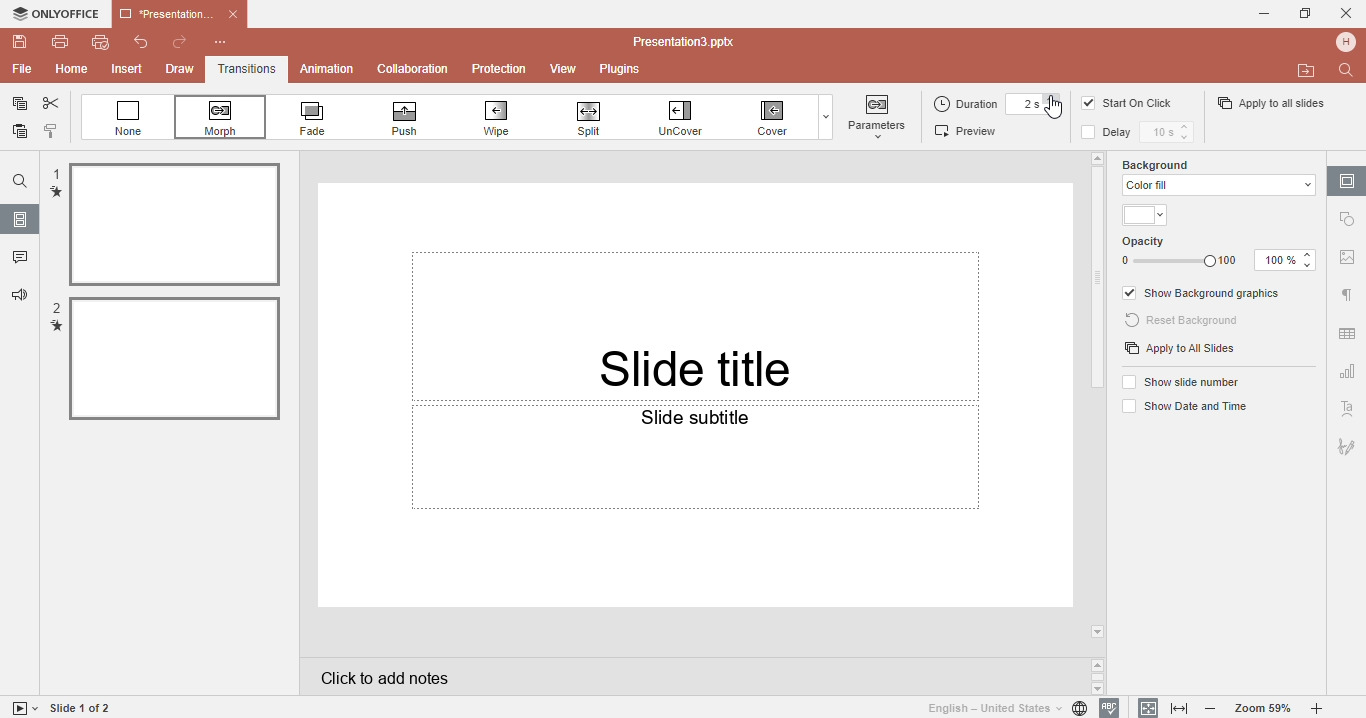  I want to click on Quick print, so click(99, 45).